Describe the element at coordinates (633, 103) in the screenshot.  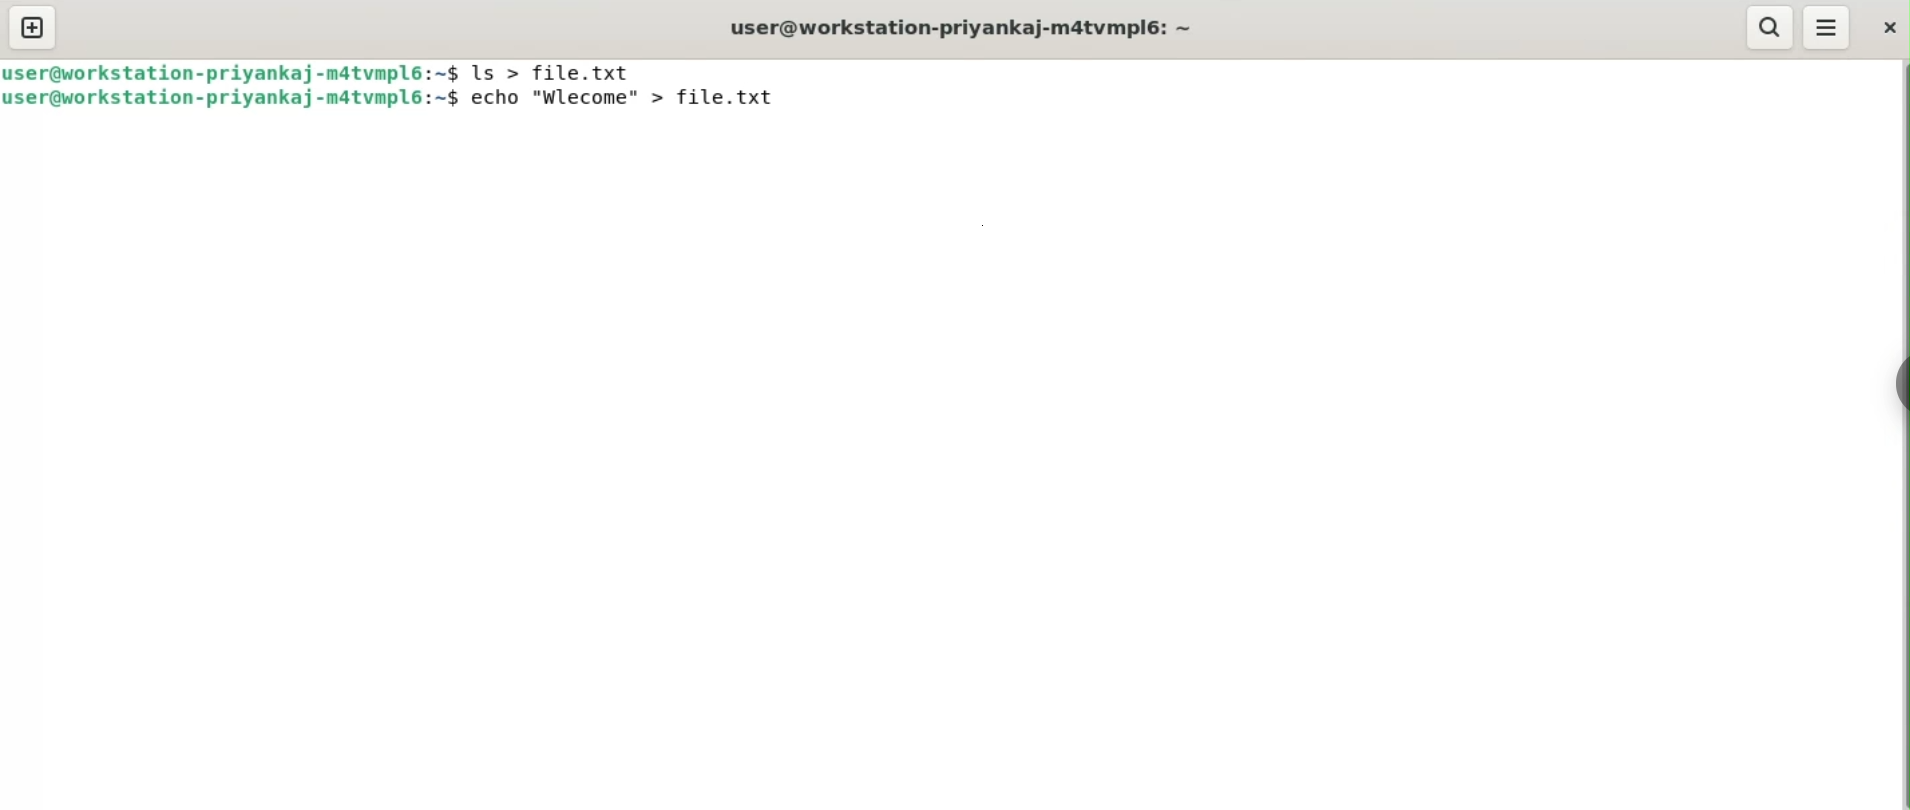
I see `echo "Wlecome" > file.txt` at that location.